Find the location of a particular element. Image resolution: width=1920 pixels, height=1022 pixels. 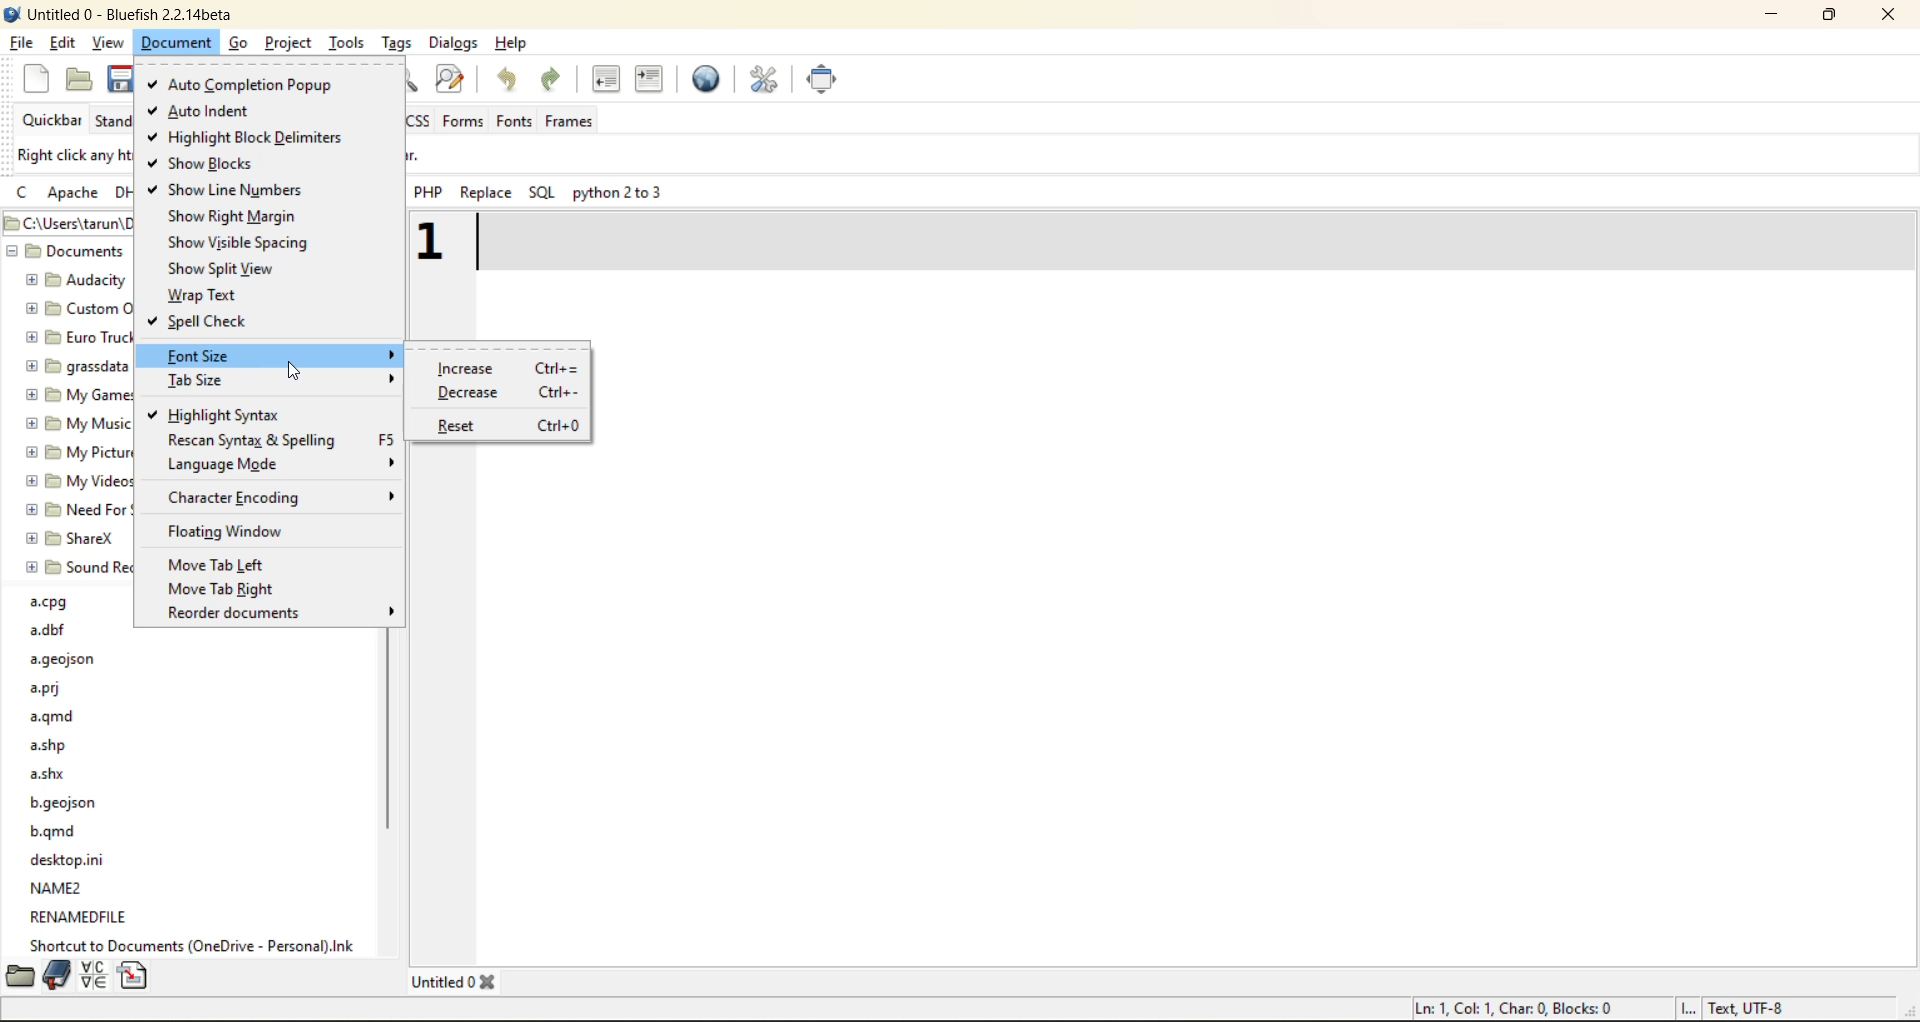

need for speed (TM) unbound is located at coordinates (78, 510).